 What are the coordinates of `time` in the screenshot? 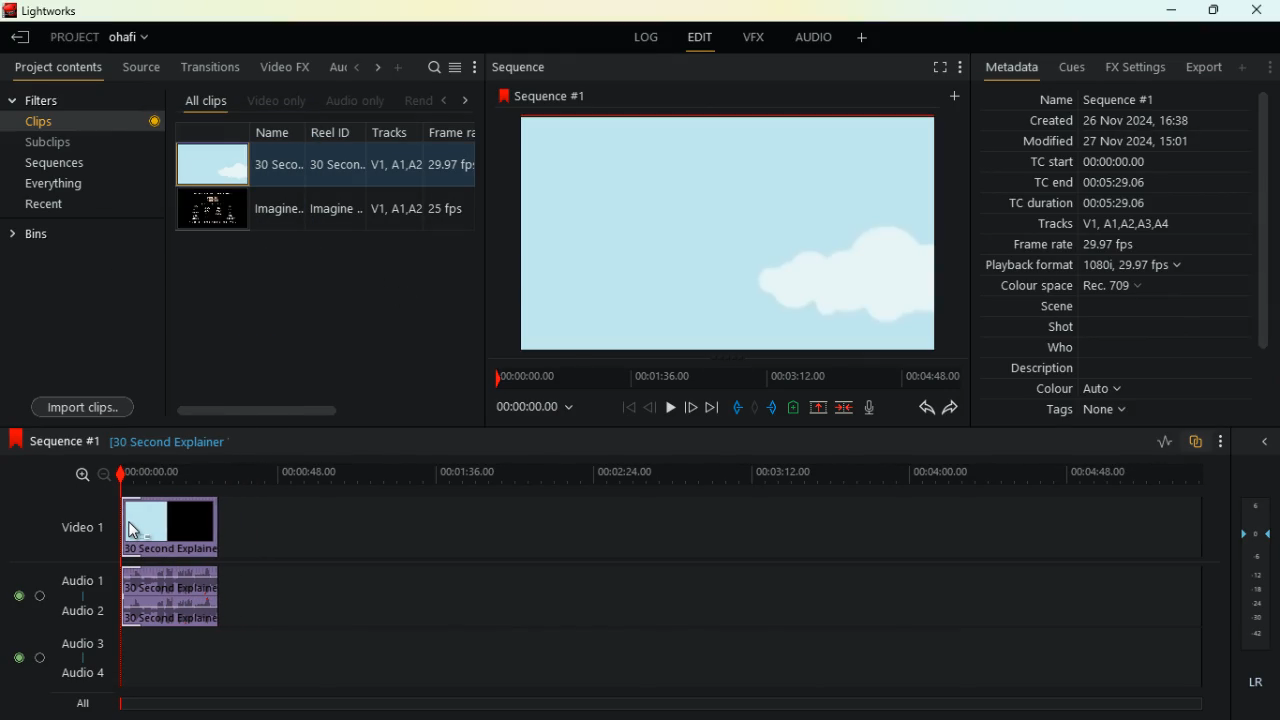 It's located at (531, 411).